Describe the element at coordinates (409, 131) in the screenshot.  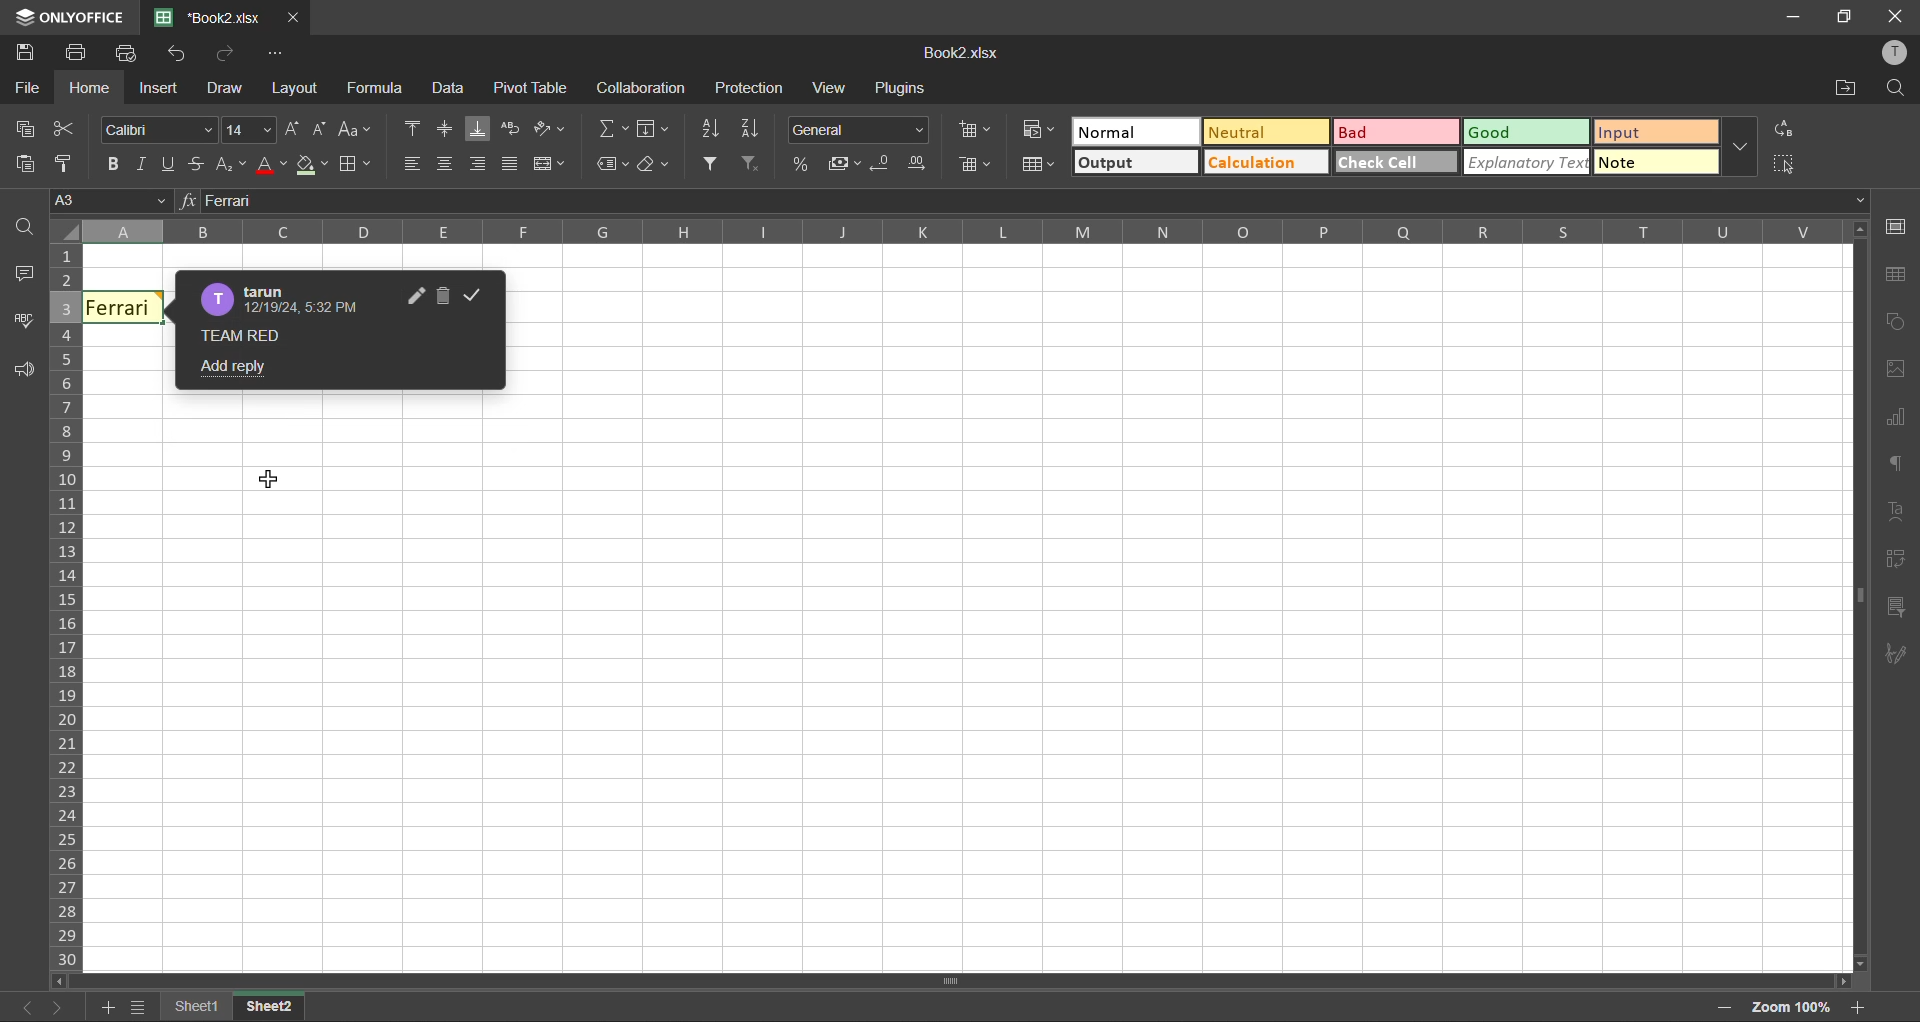
I see `align top` at that location.